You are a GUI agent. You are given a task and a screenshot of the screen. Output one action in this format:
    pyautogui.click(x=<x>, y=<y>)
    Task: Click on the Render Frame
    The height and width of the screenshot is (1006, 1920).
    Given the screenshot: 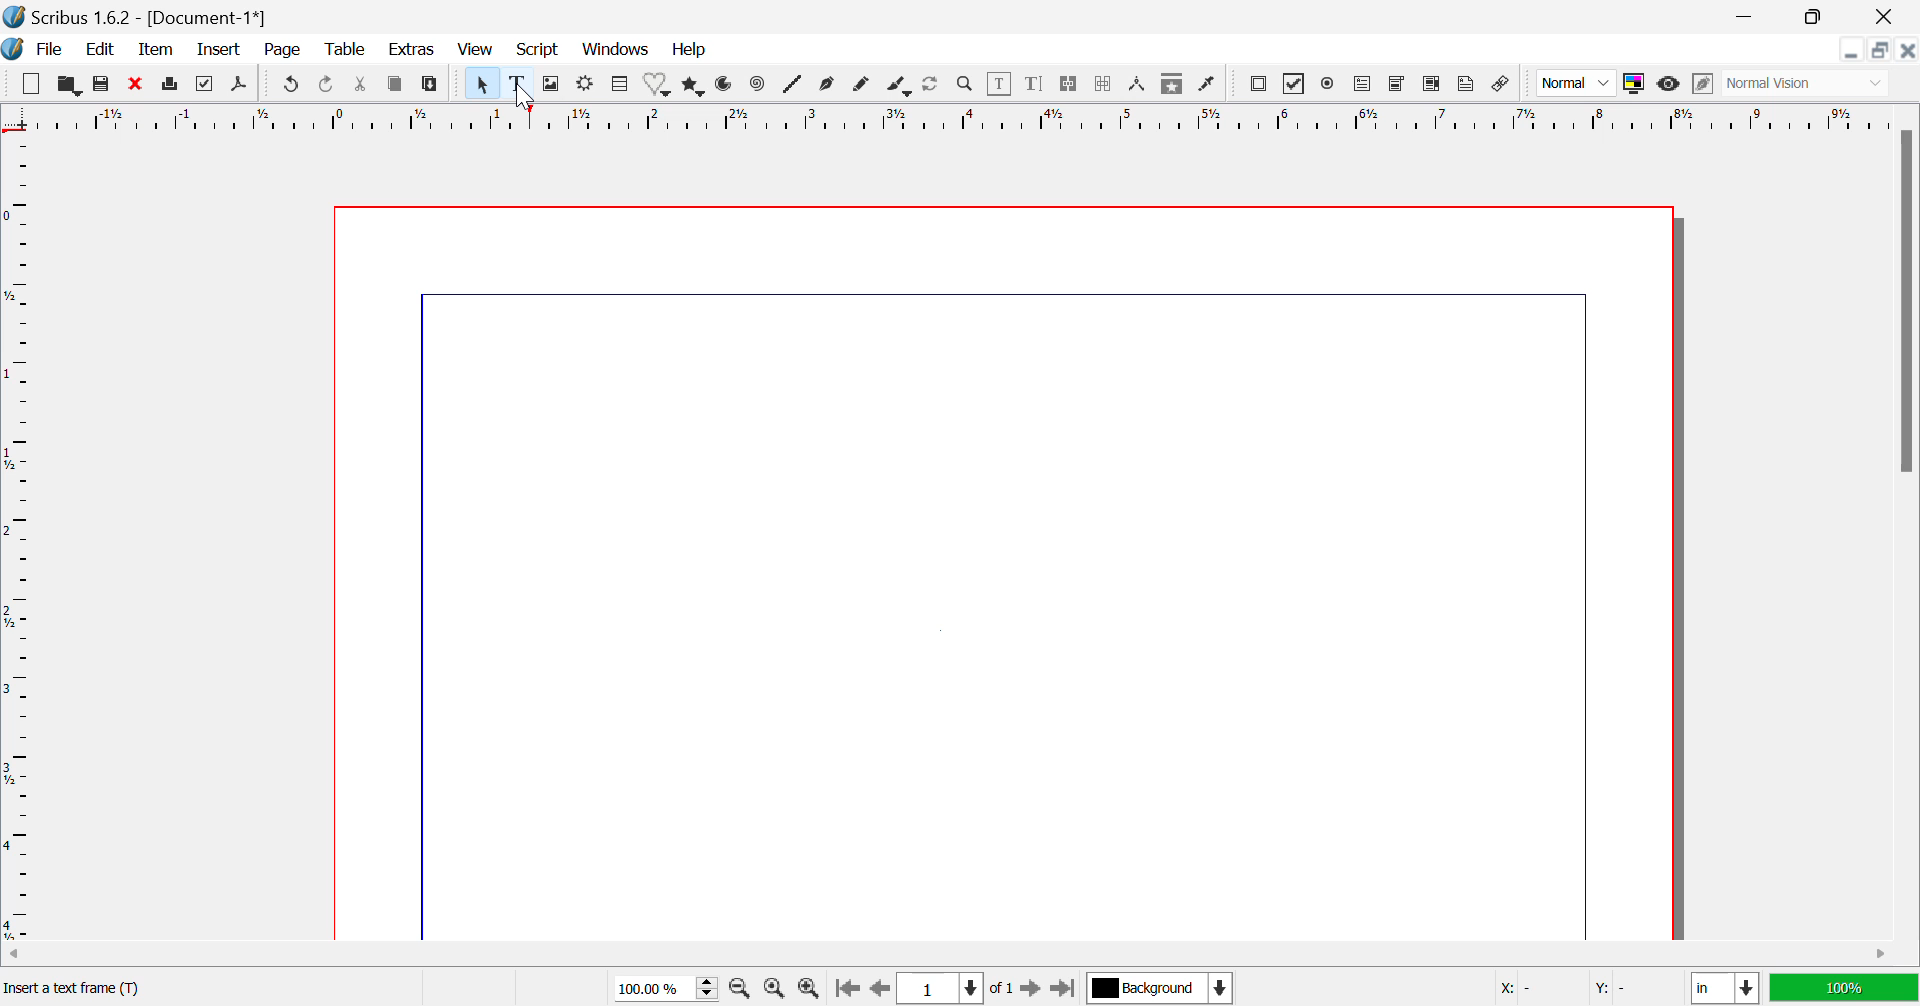 What is the action you would take?
    pyautogui.click(x=588, y=84)
    